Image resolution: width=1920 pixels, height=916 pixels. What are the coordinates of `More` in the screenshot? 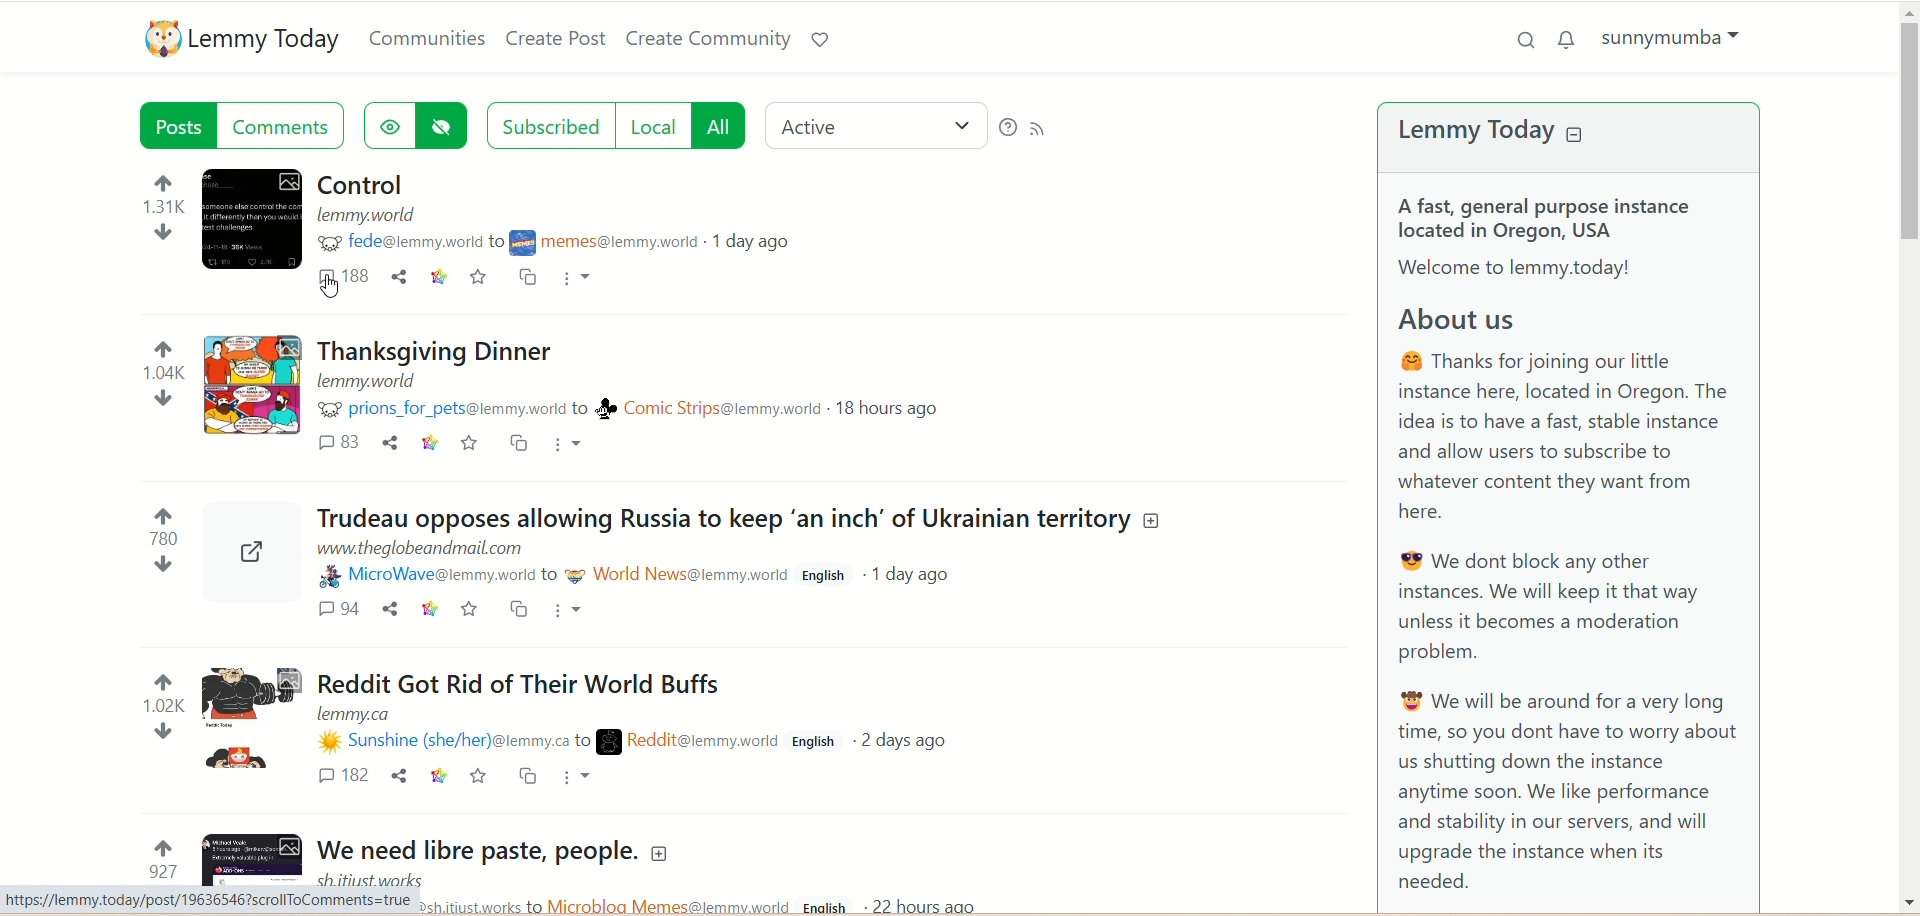 It's located at (582, 610).